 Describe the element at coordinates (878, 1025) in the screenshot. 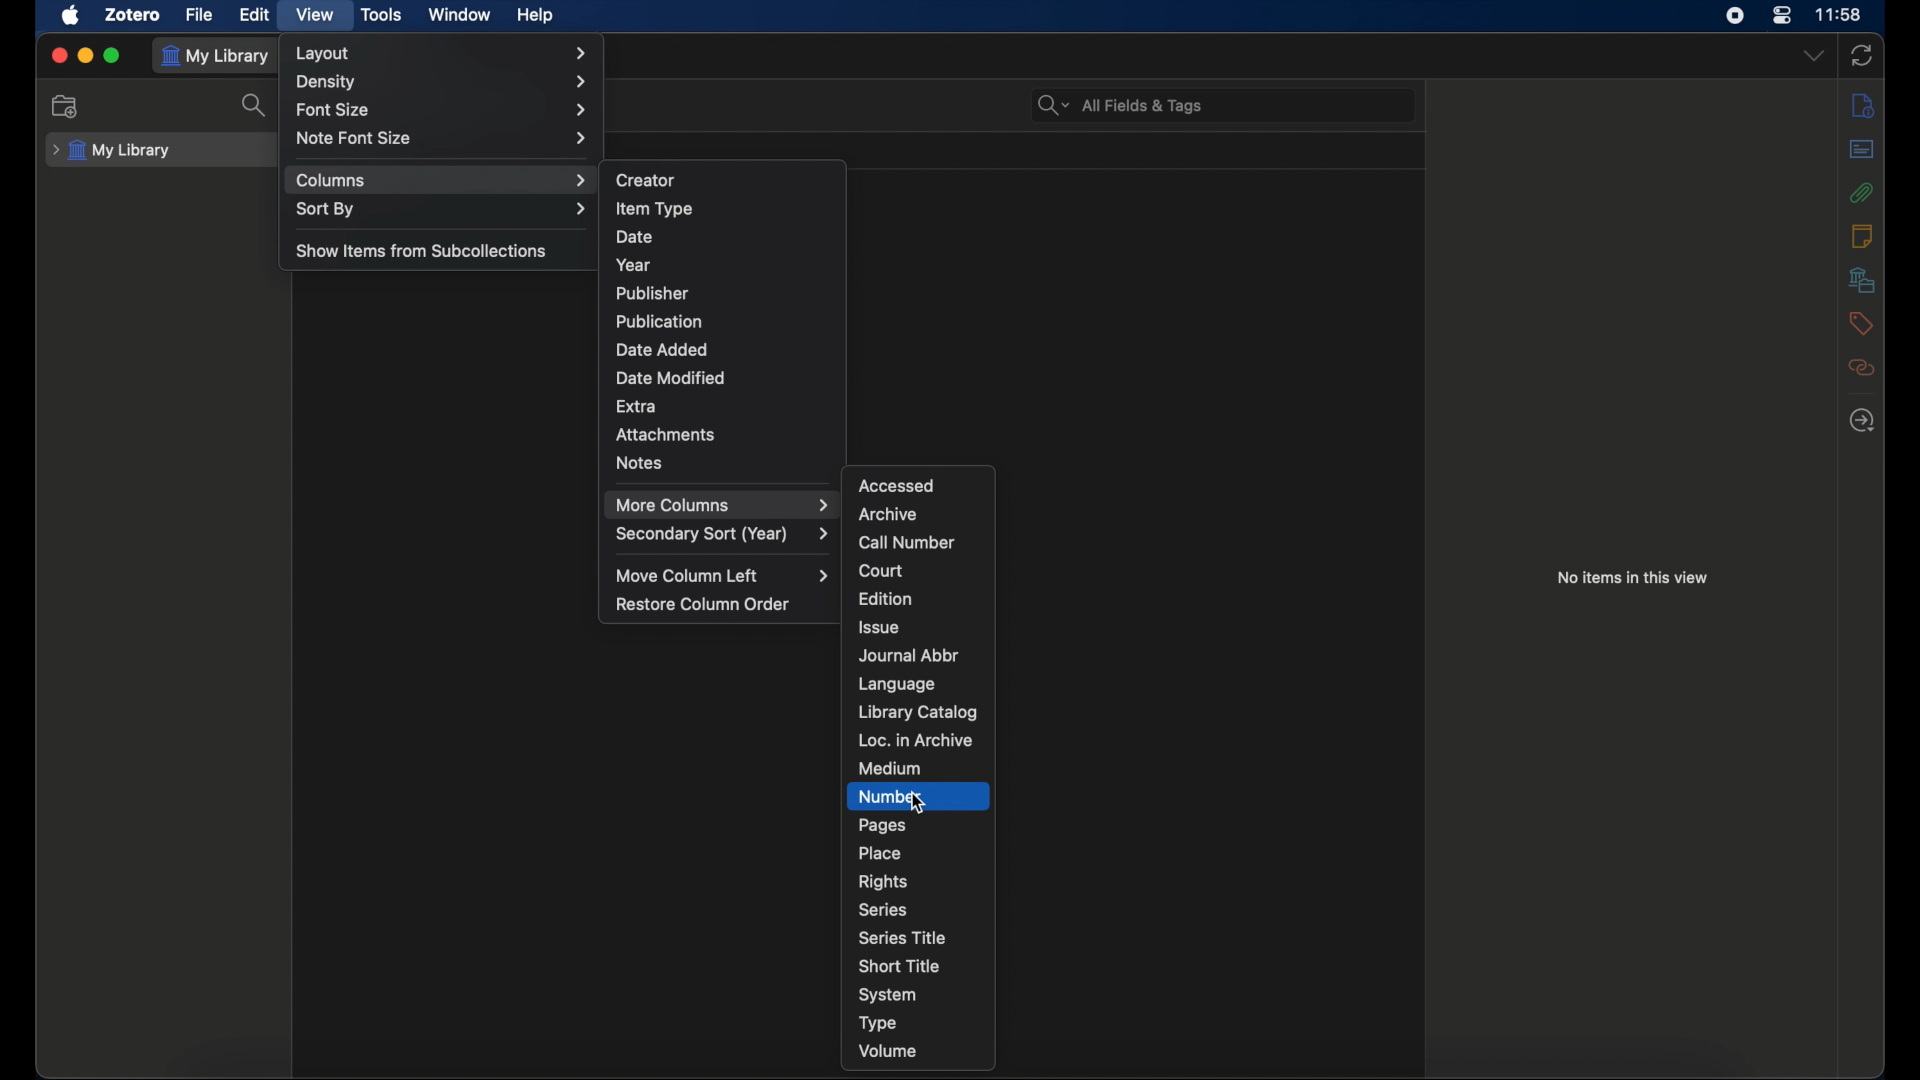

I see `type` at that location.